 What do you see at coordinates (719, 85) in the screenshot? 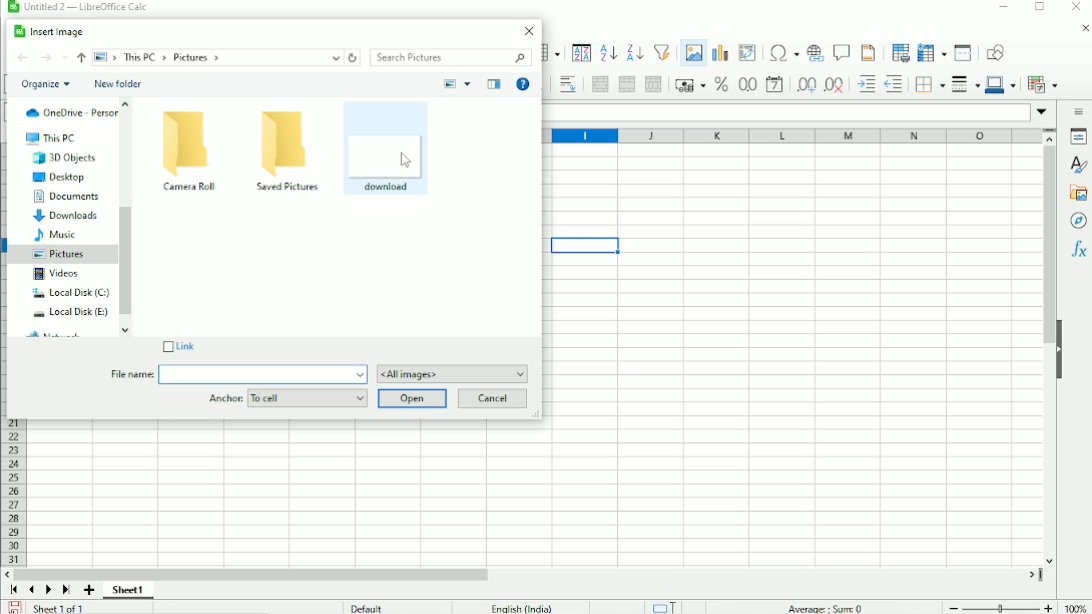
I see `Format as percent` at bounding box center [719, 85].